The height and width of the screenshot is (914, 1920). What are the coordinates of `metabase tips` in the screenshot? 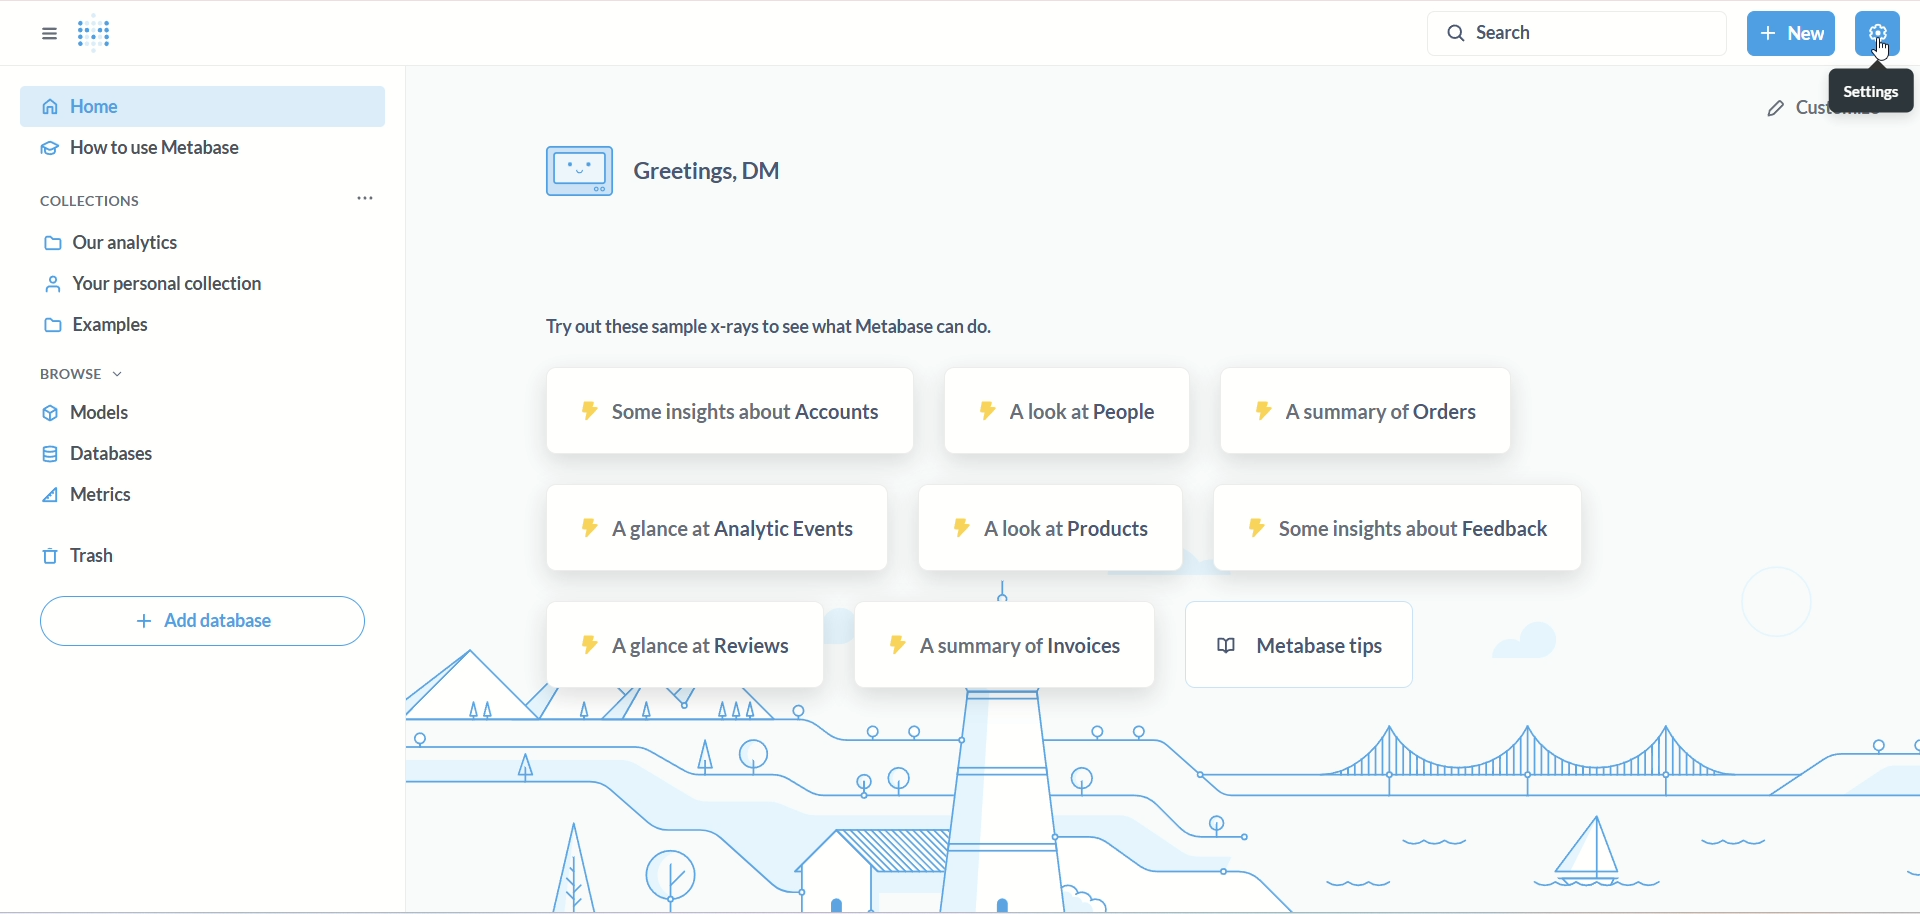 It's located at (1306, 645).